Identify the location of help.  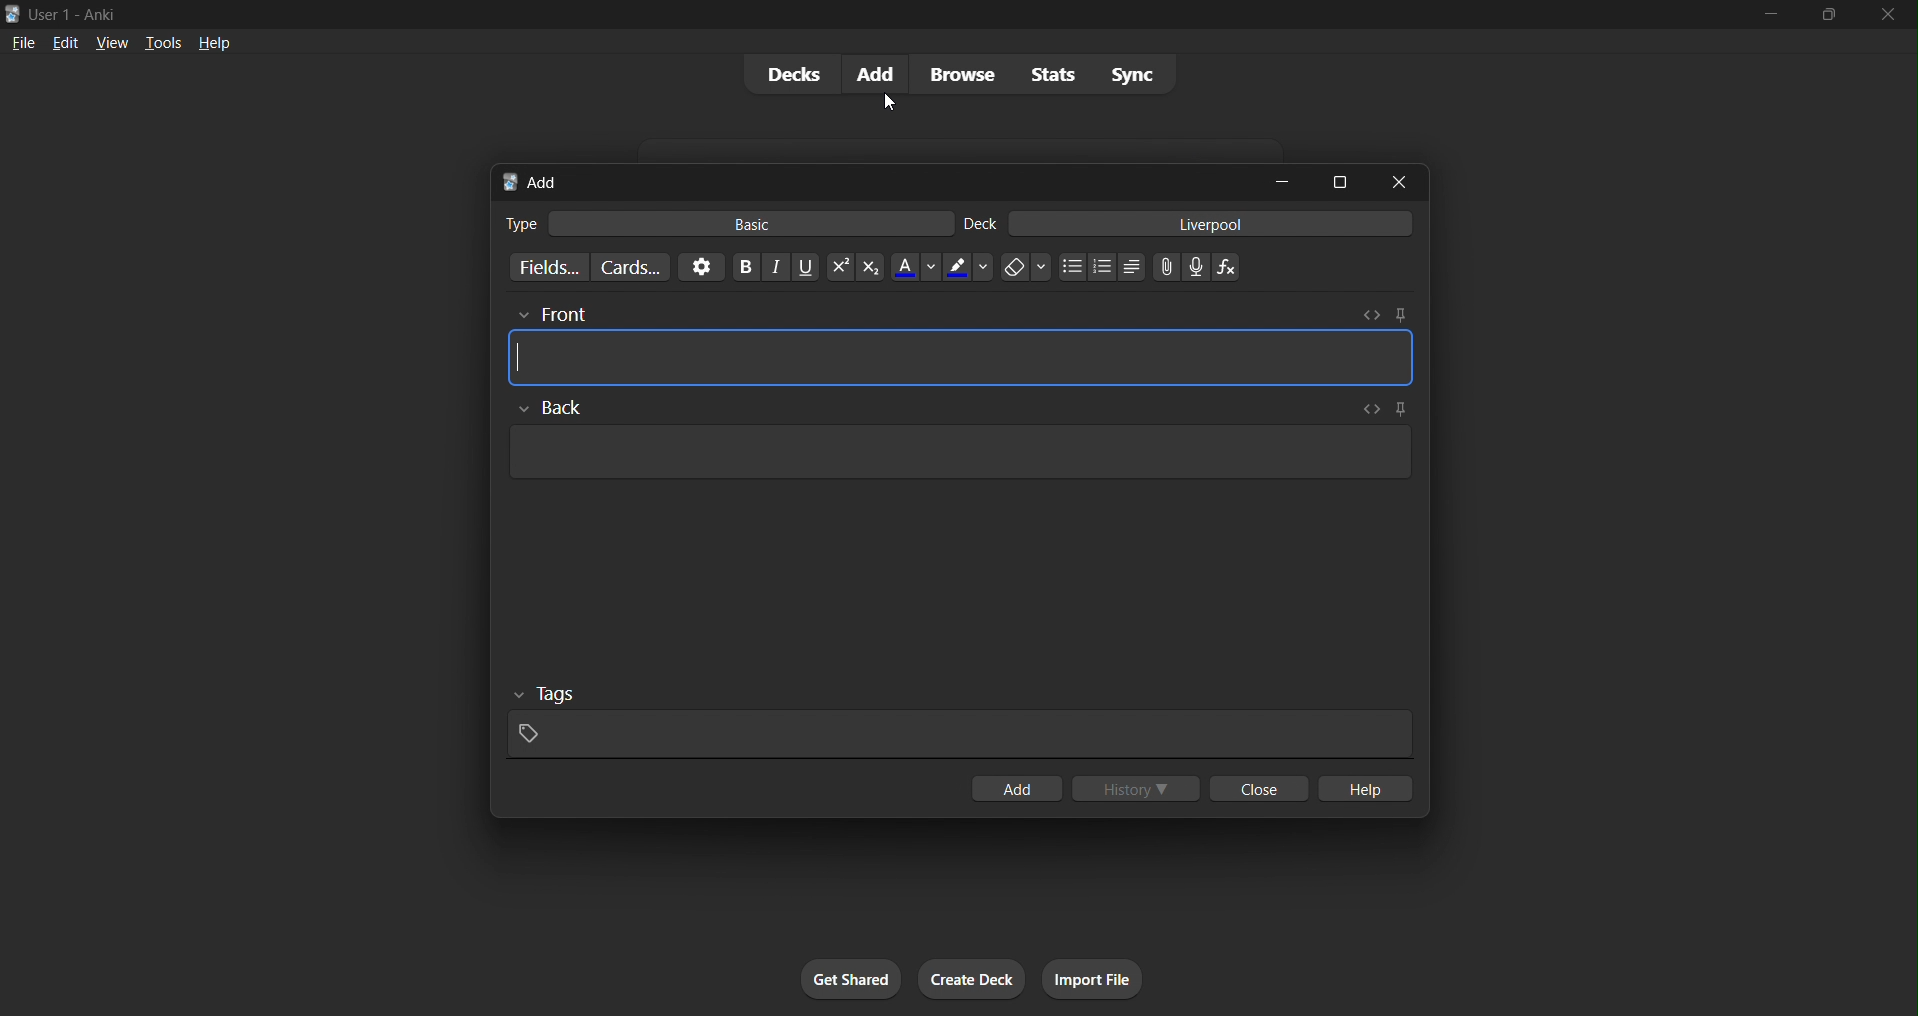
(212, 42).